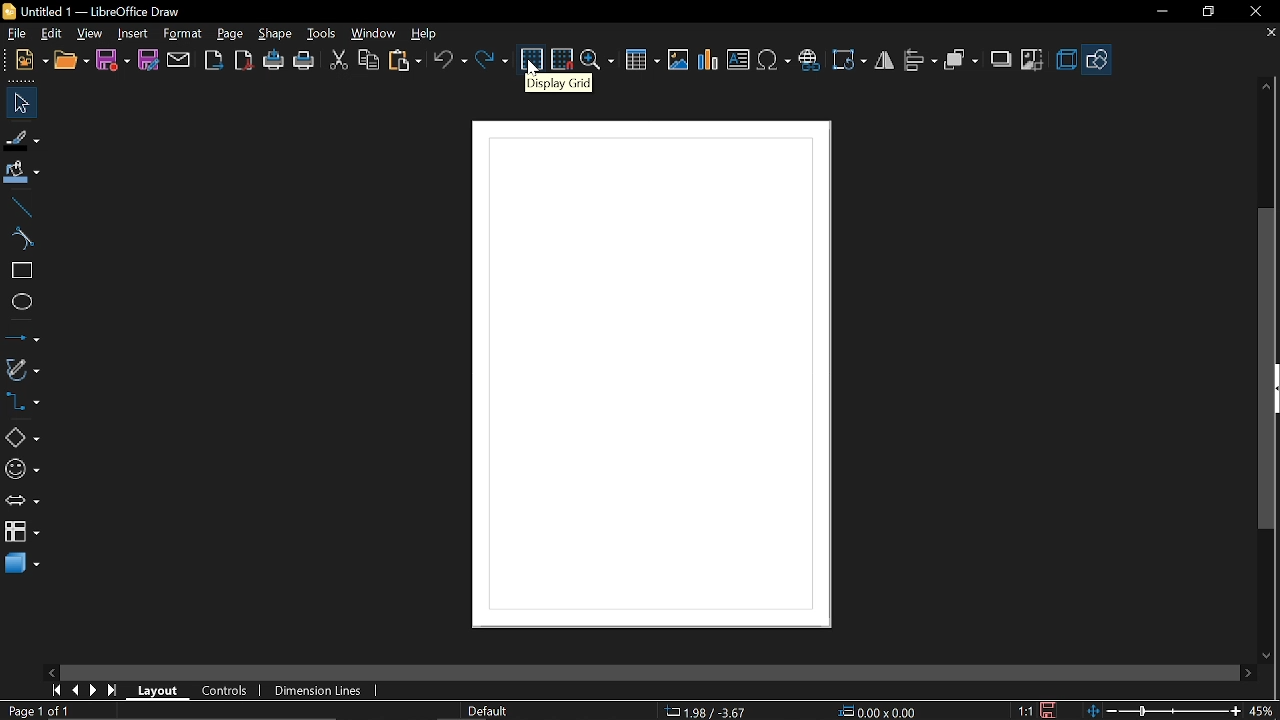 The height and width of the screenshot is (720, 1280). Describe the element at coordinates (226, 691) in the screenshot. I see `controls` at that location.